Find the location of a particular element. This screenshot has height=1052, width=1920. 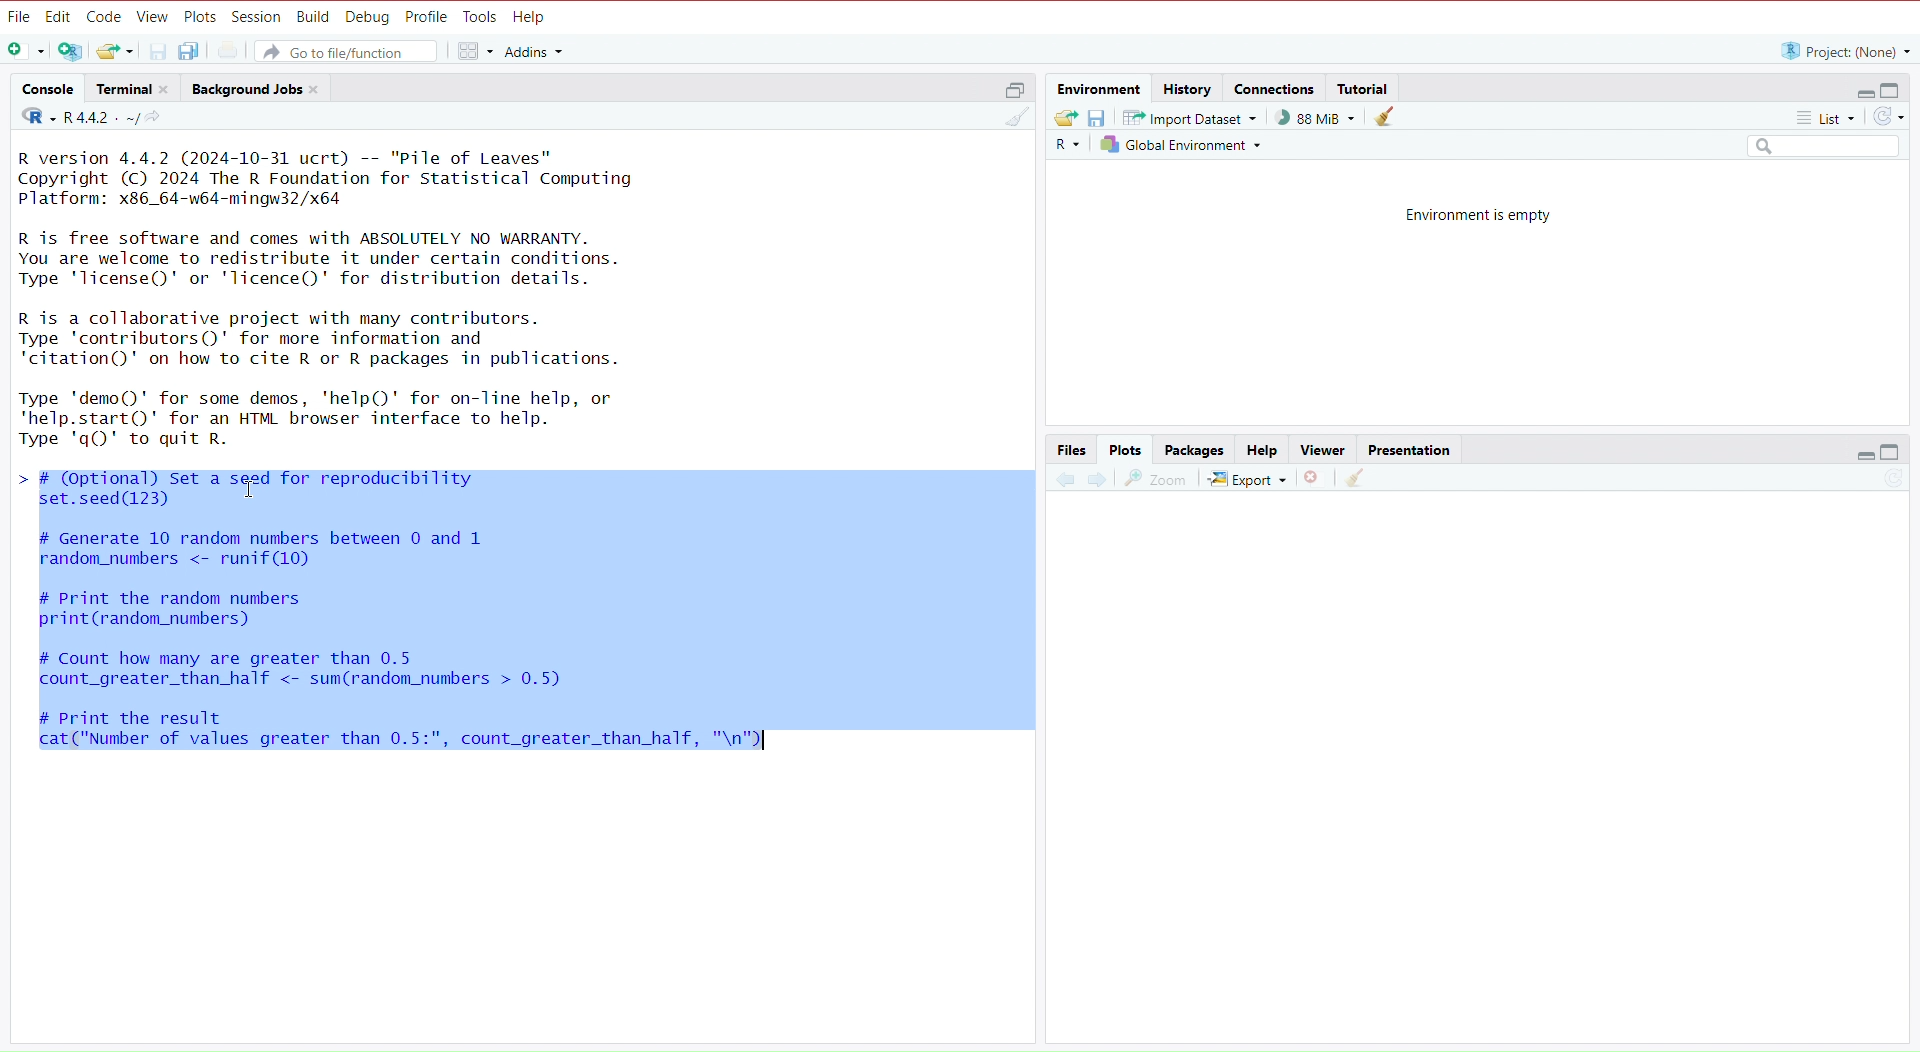

Full Height is located at coordinates (1893, 452).